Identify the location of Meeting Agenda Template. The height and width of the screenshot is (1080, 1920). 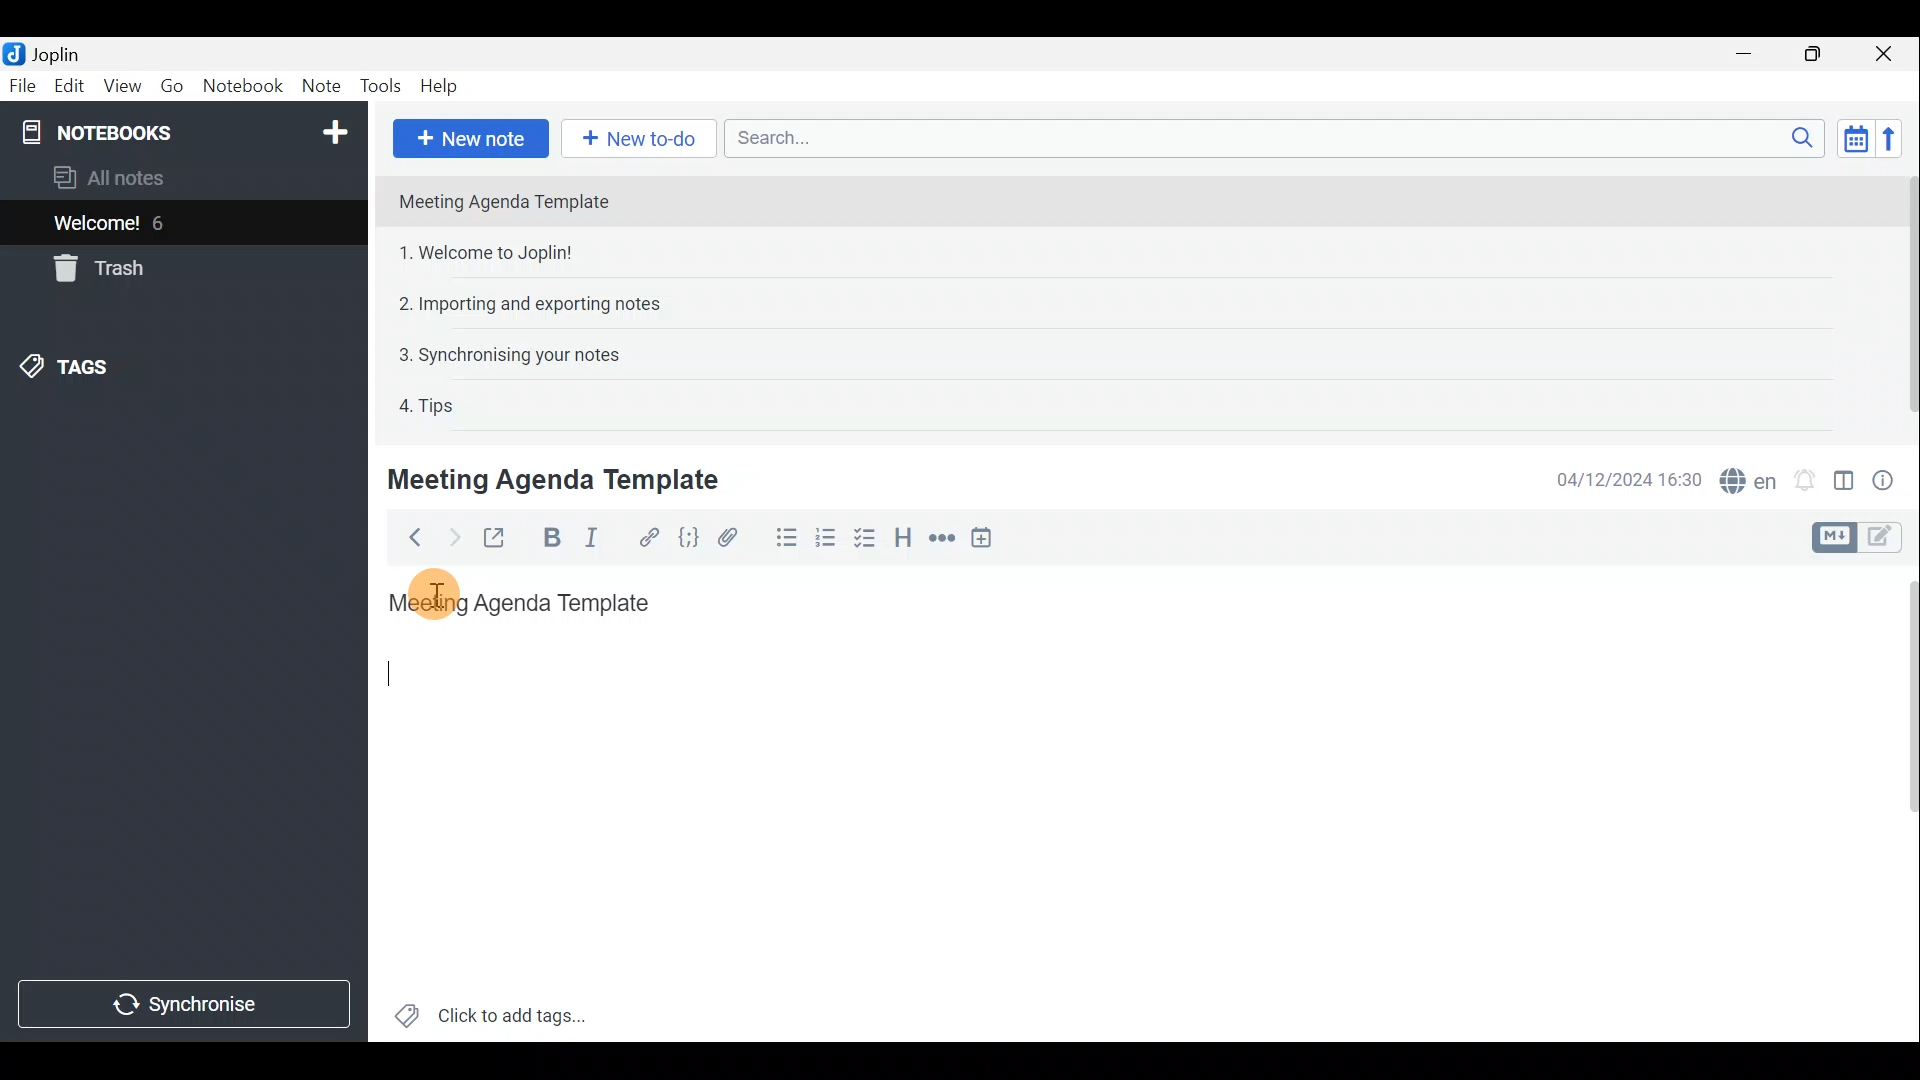
(522, 606).